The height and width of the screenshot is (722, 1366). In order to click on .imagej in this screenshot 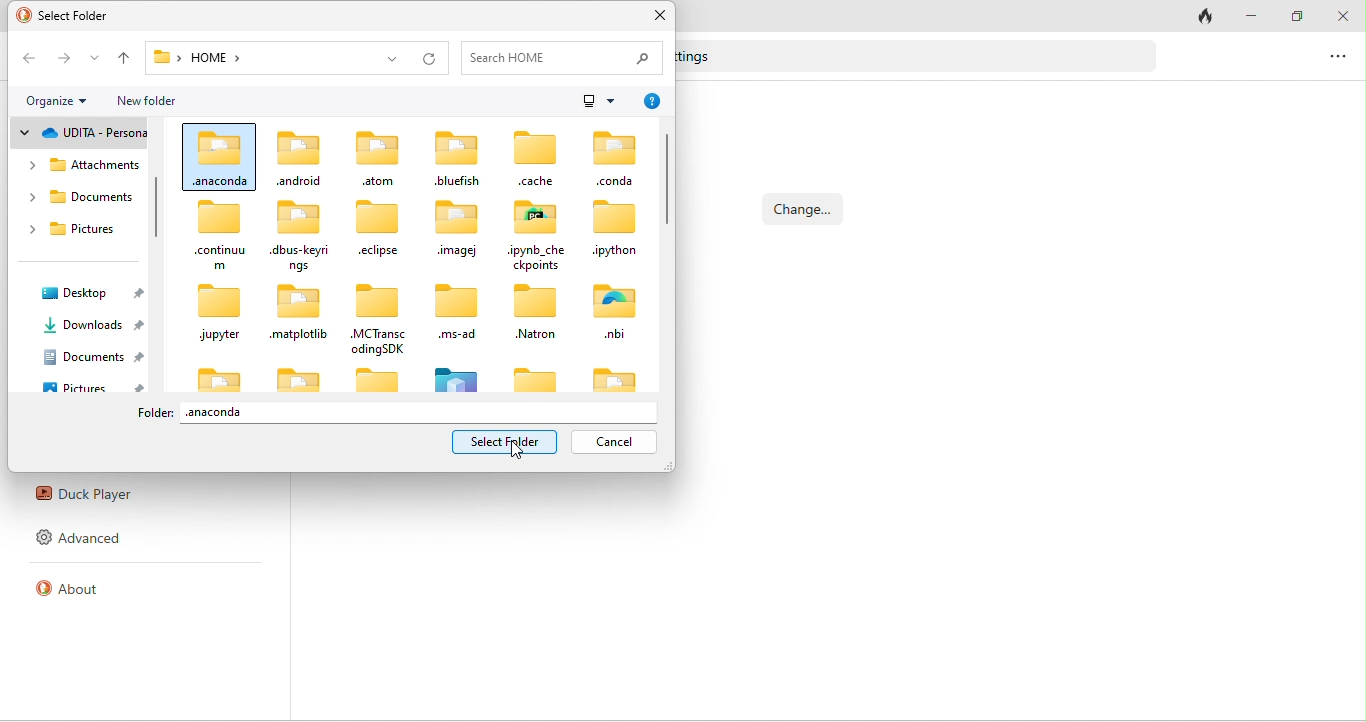, I will do `click(457, 228)`.